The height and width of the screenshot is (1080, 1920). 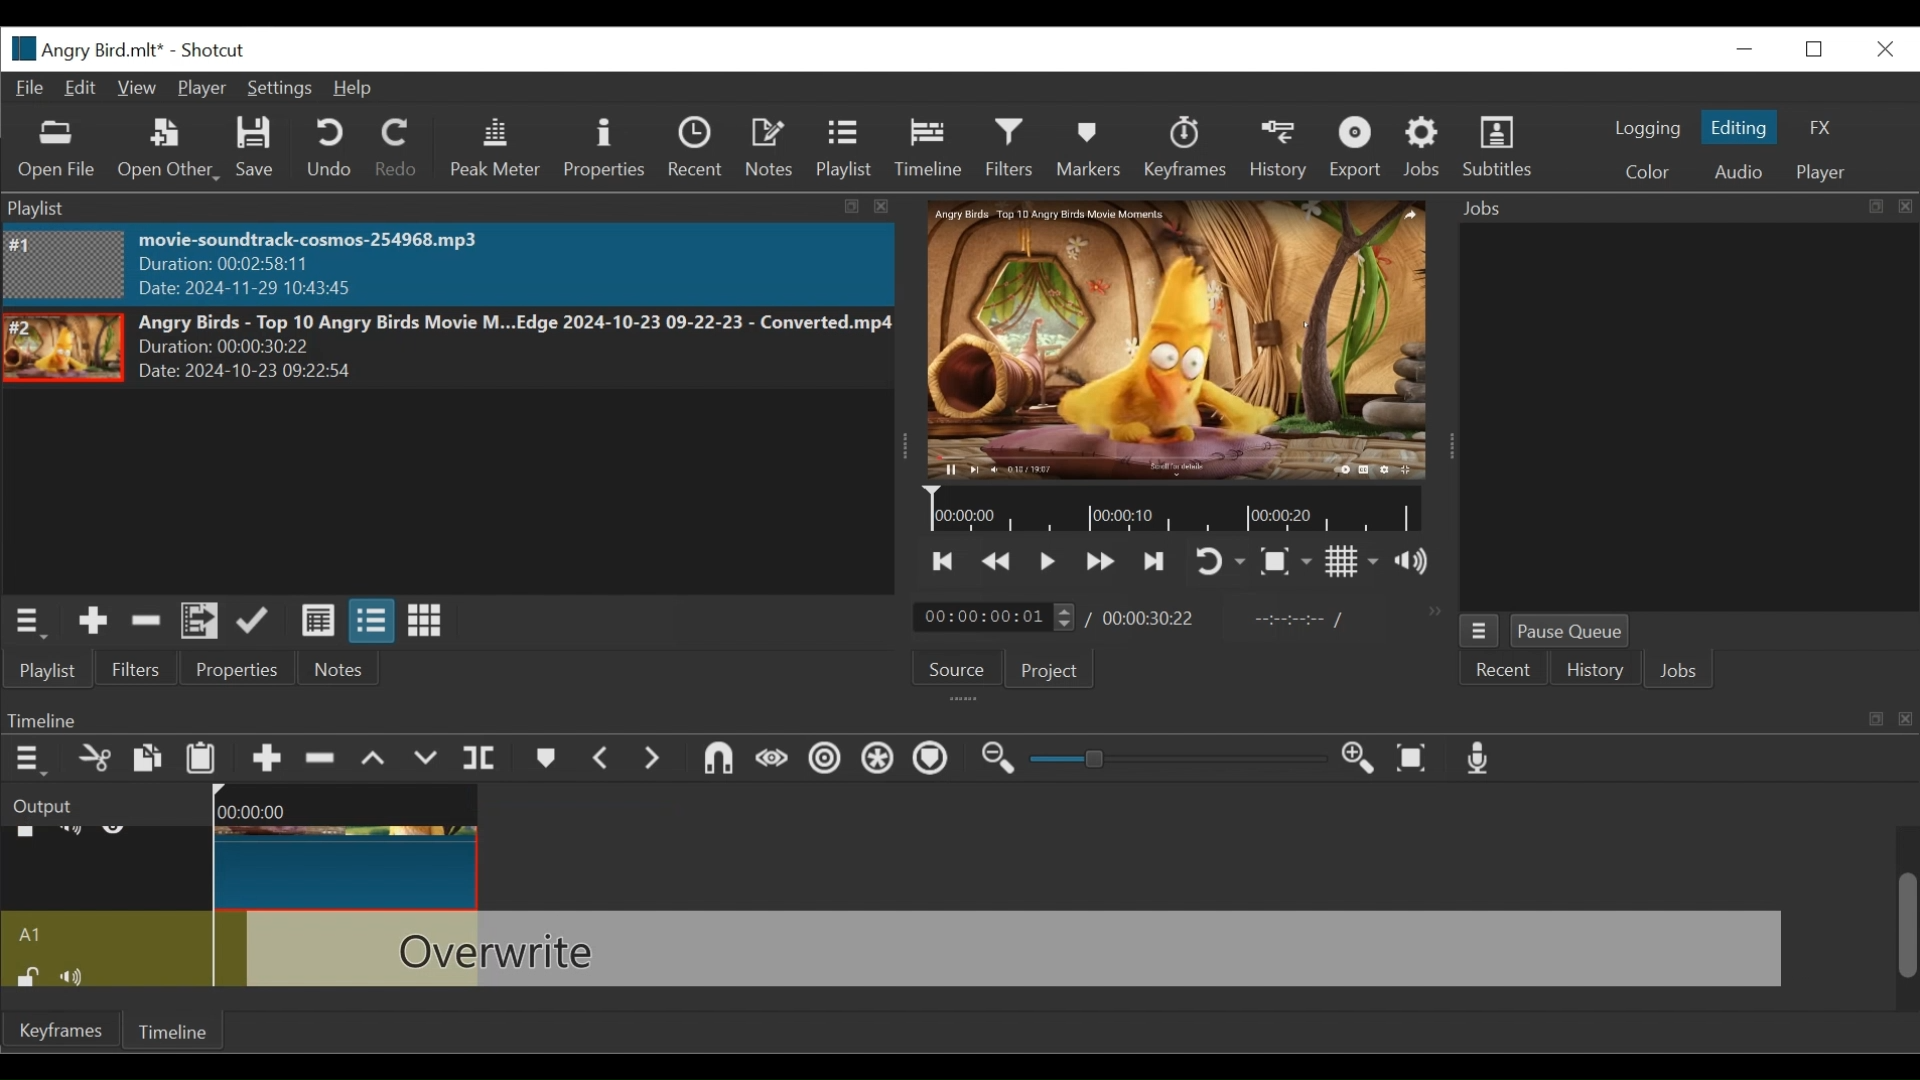 I want to click on Next Marker, so click(x=649, y=759).